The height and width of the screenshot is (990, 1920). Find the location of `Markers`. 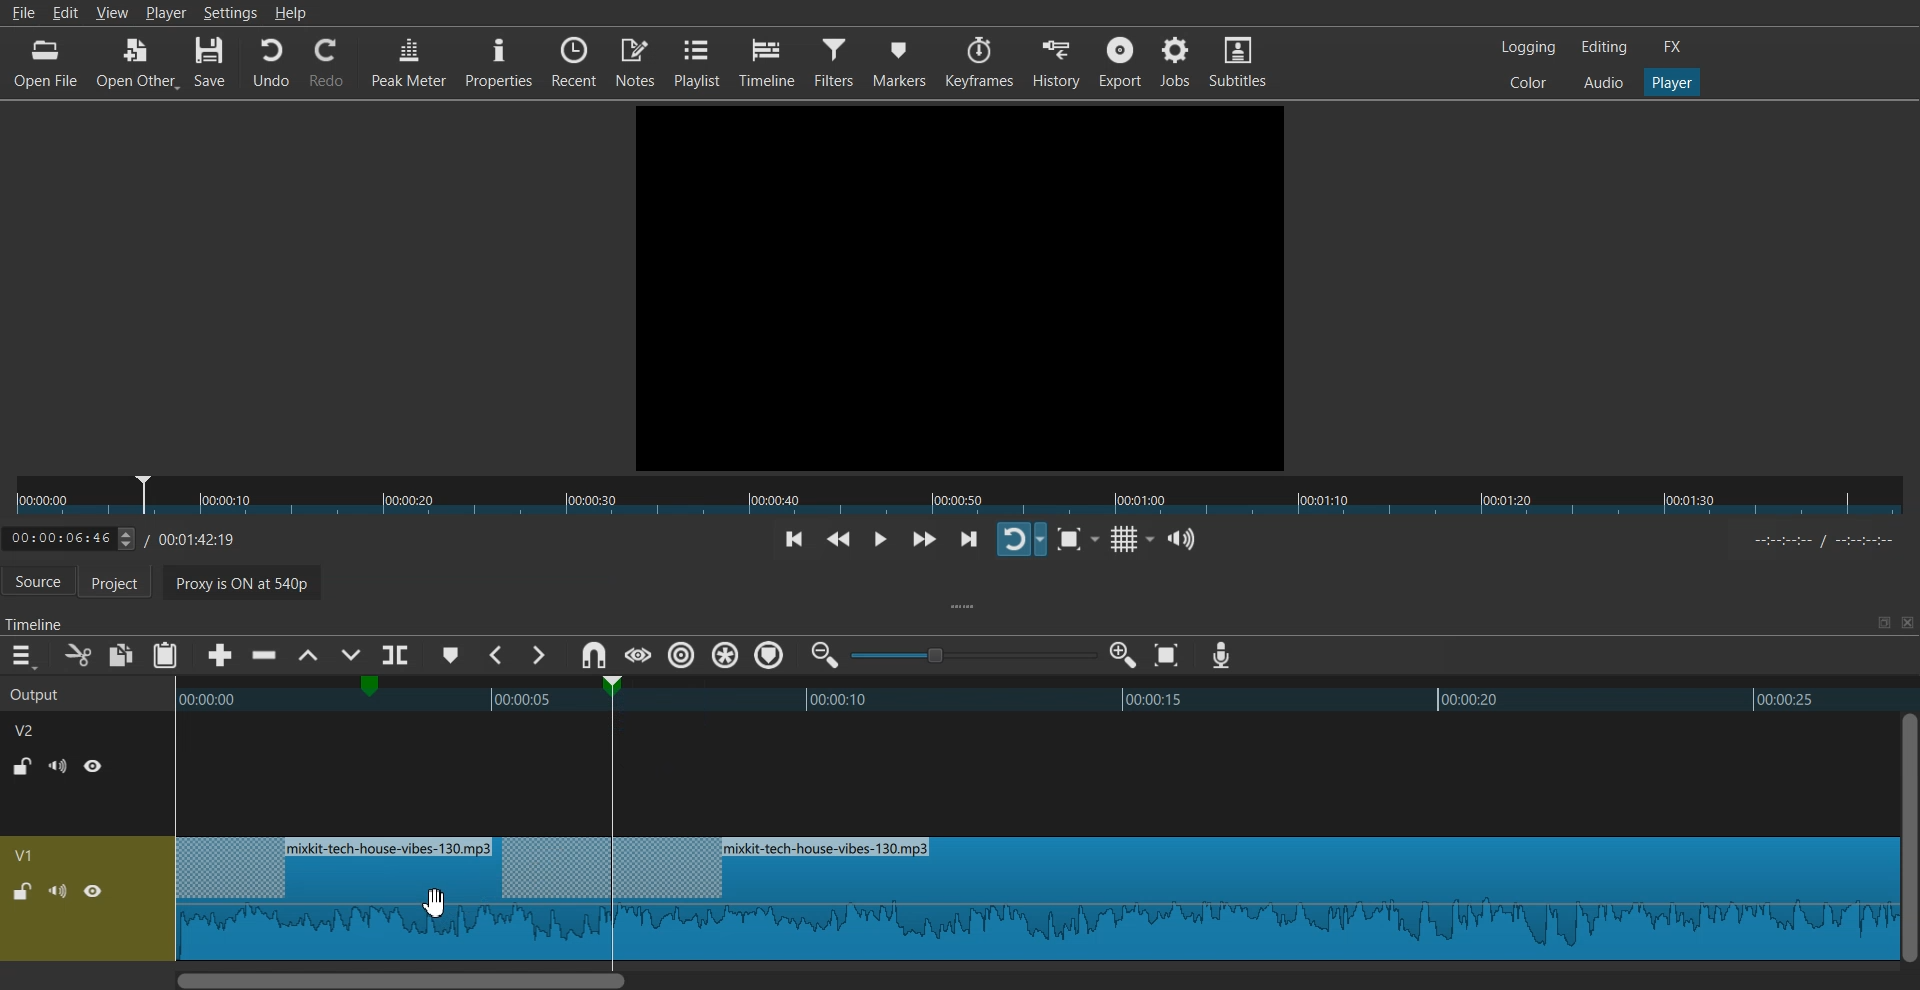

Markers is located at coordinates (900, 61).